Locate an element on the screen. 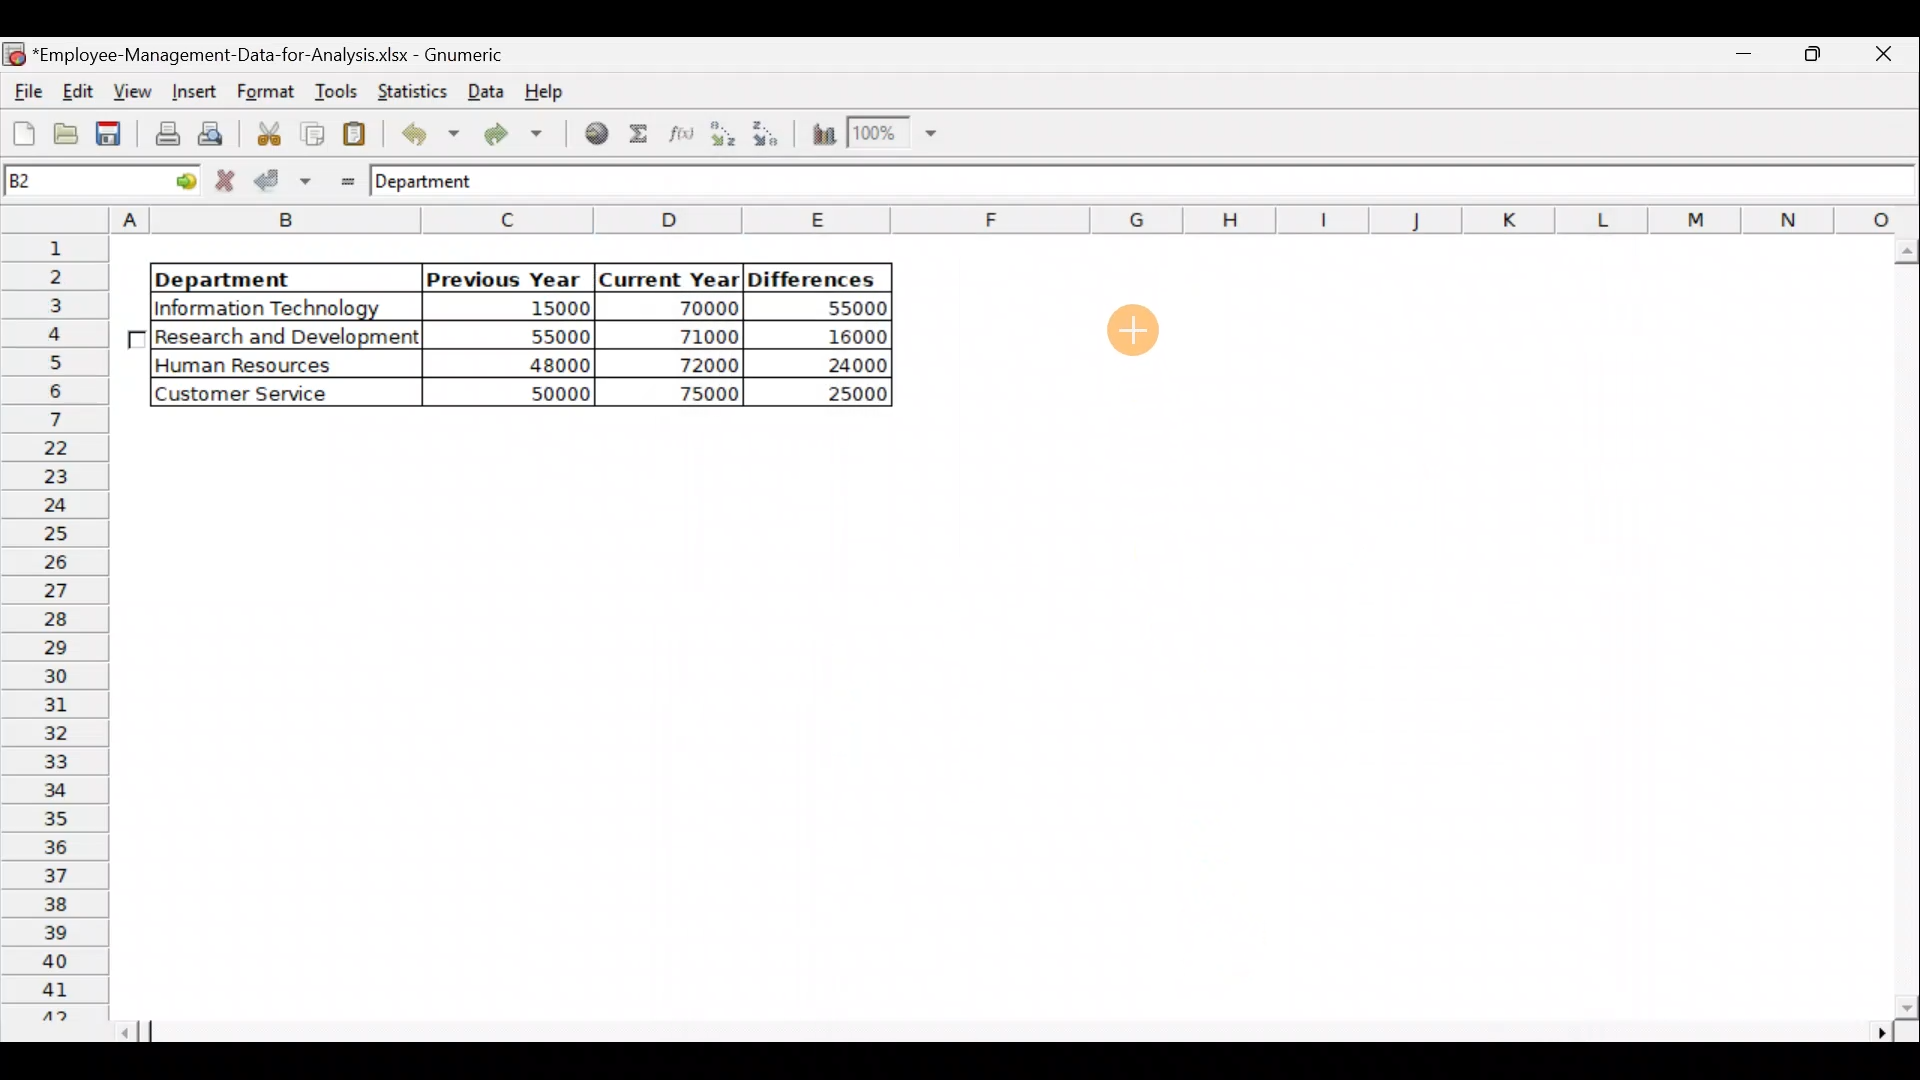 This screenshot has width=1920, height=1080. Differences is located at coordinates (816, 278).